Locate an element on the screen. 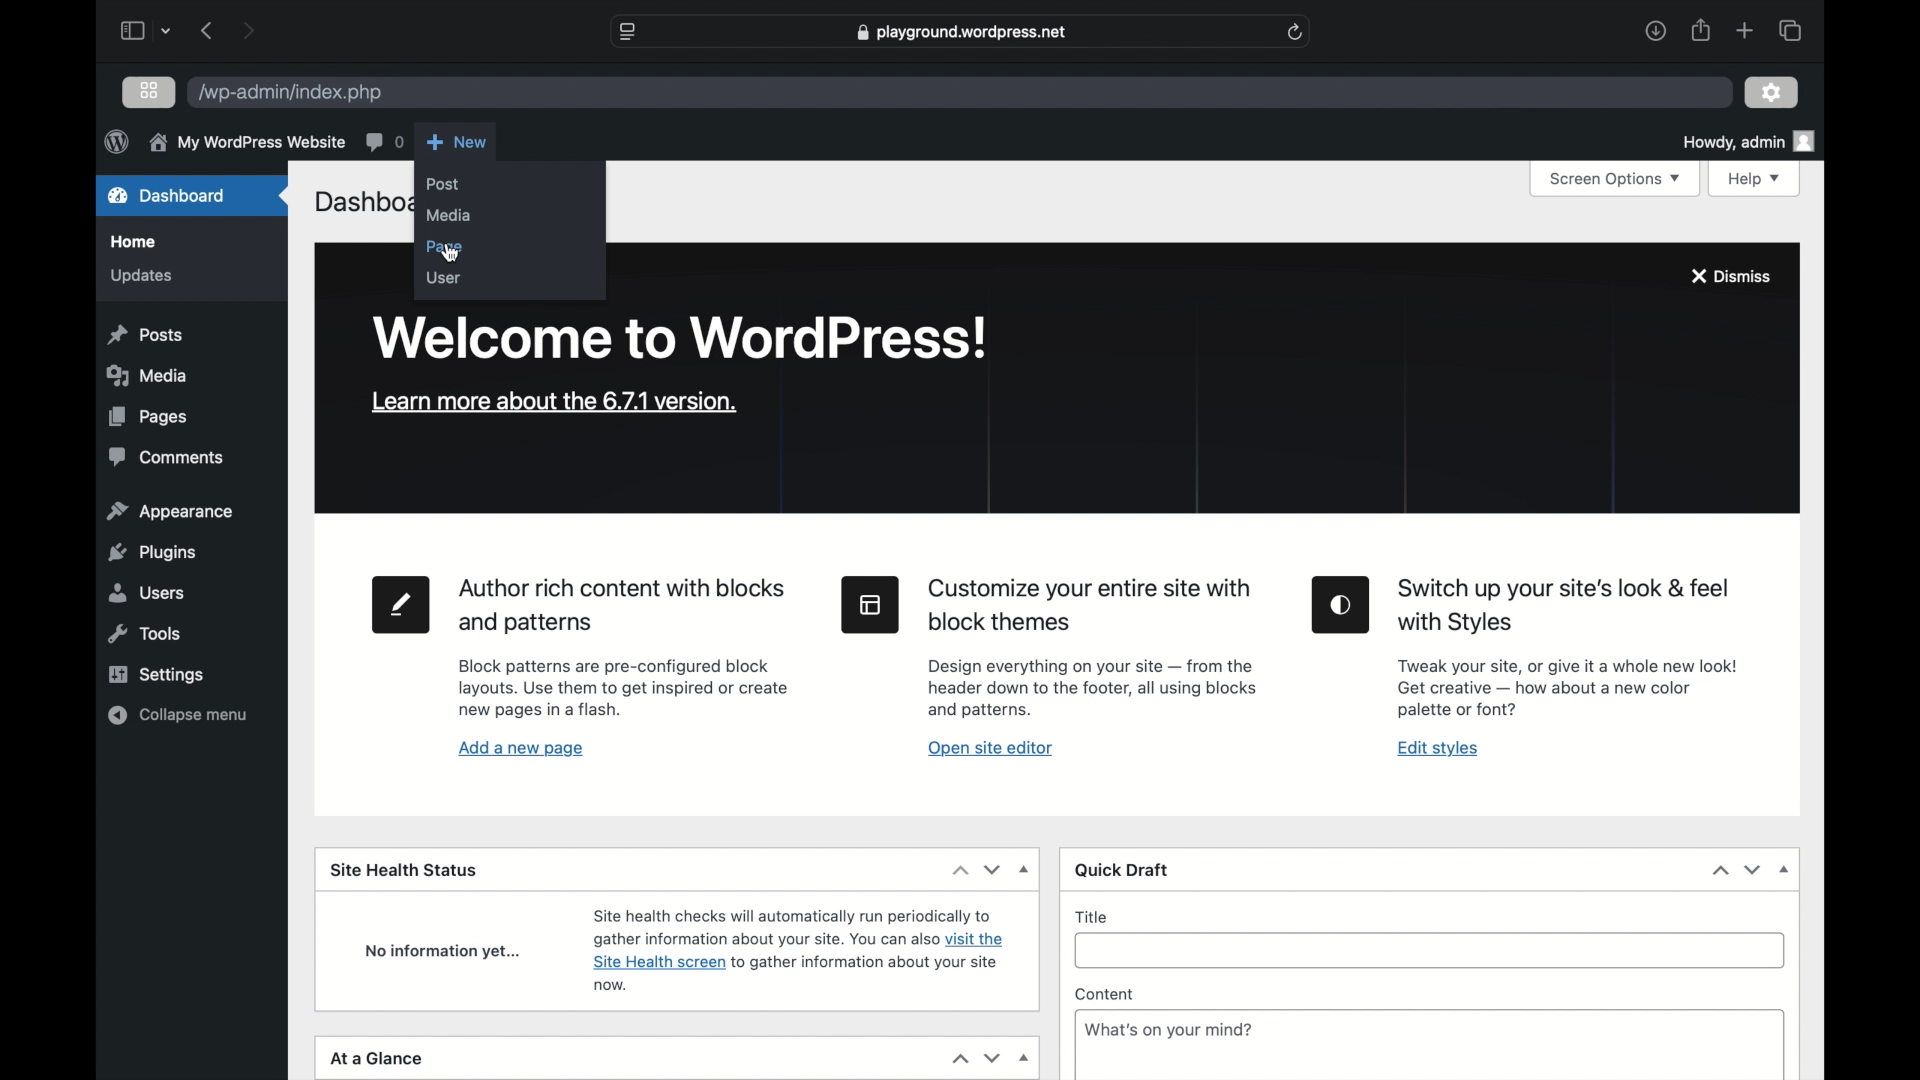  refresh is located at coordinates (1296, 32).